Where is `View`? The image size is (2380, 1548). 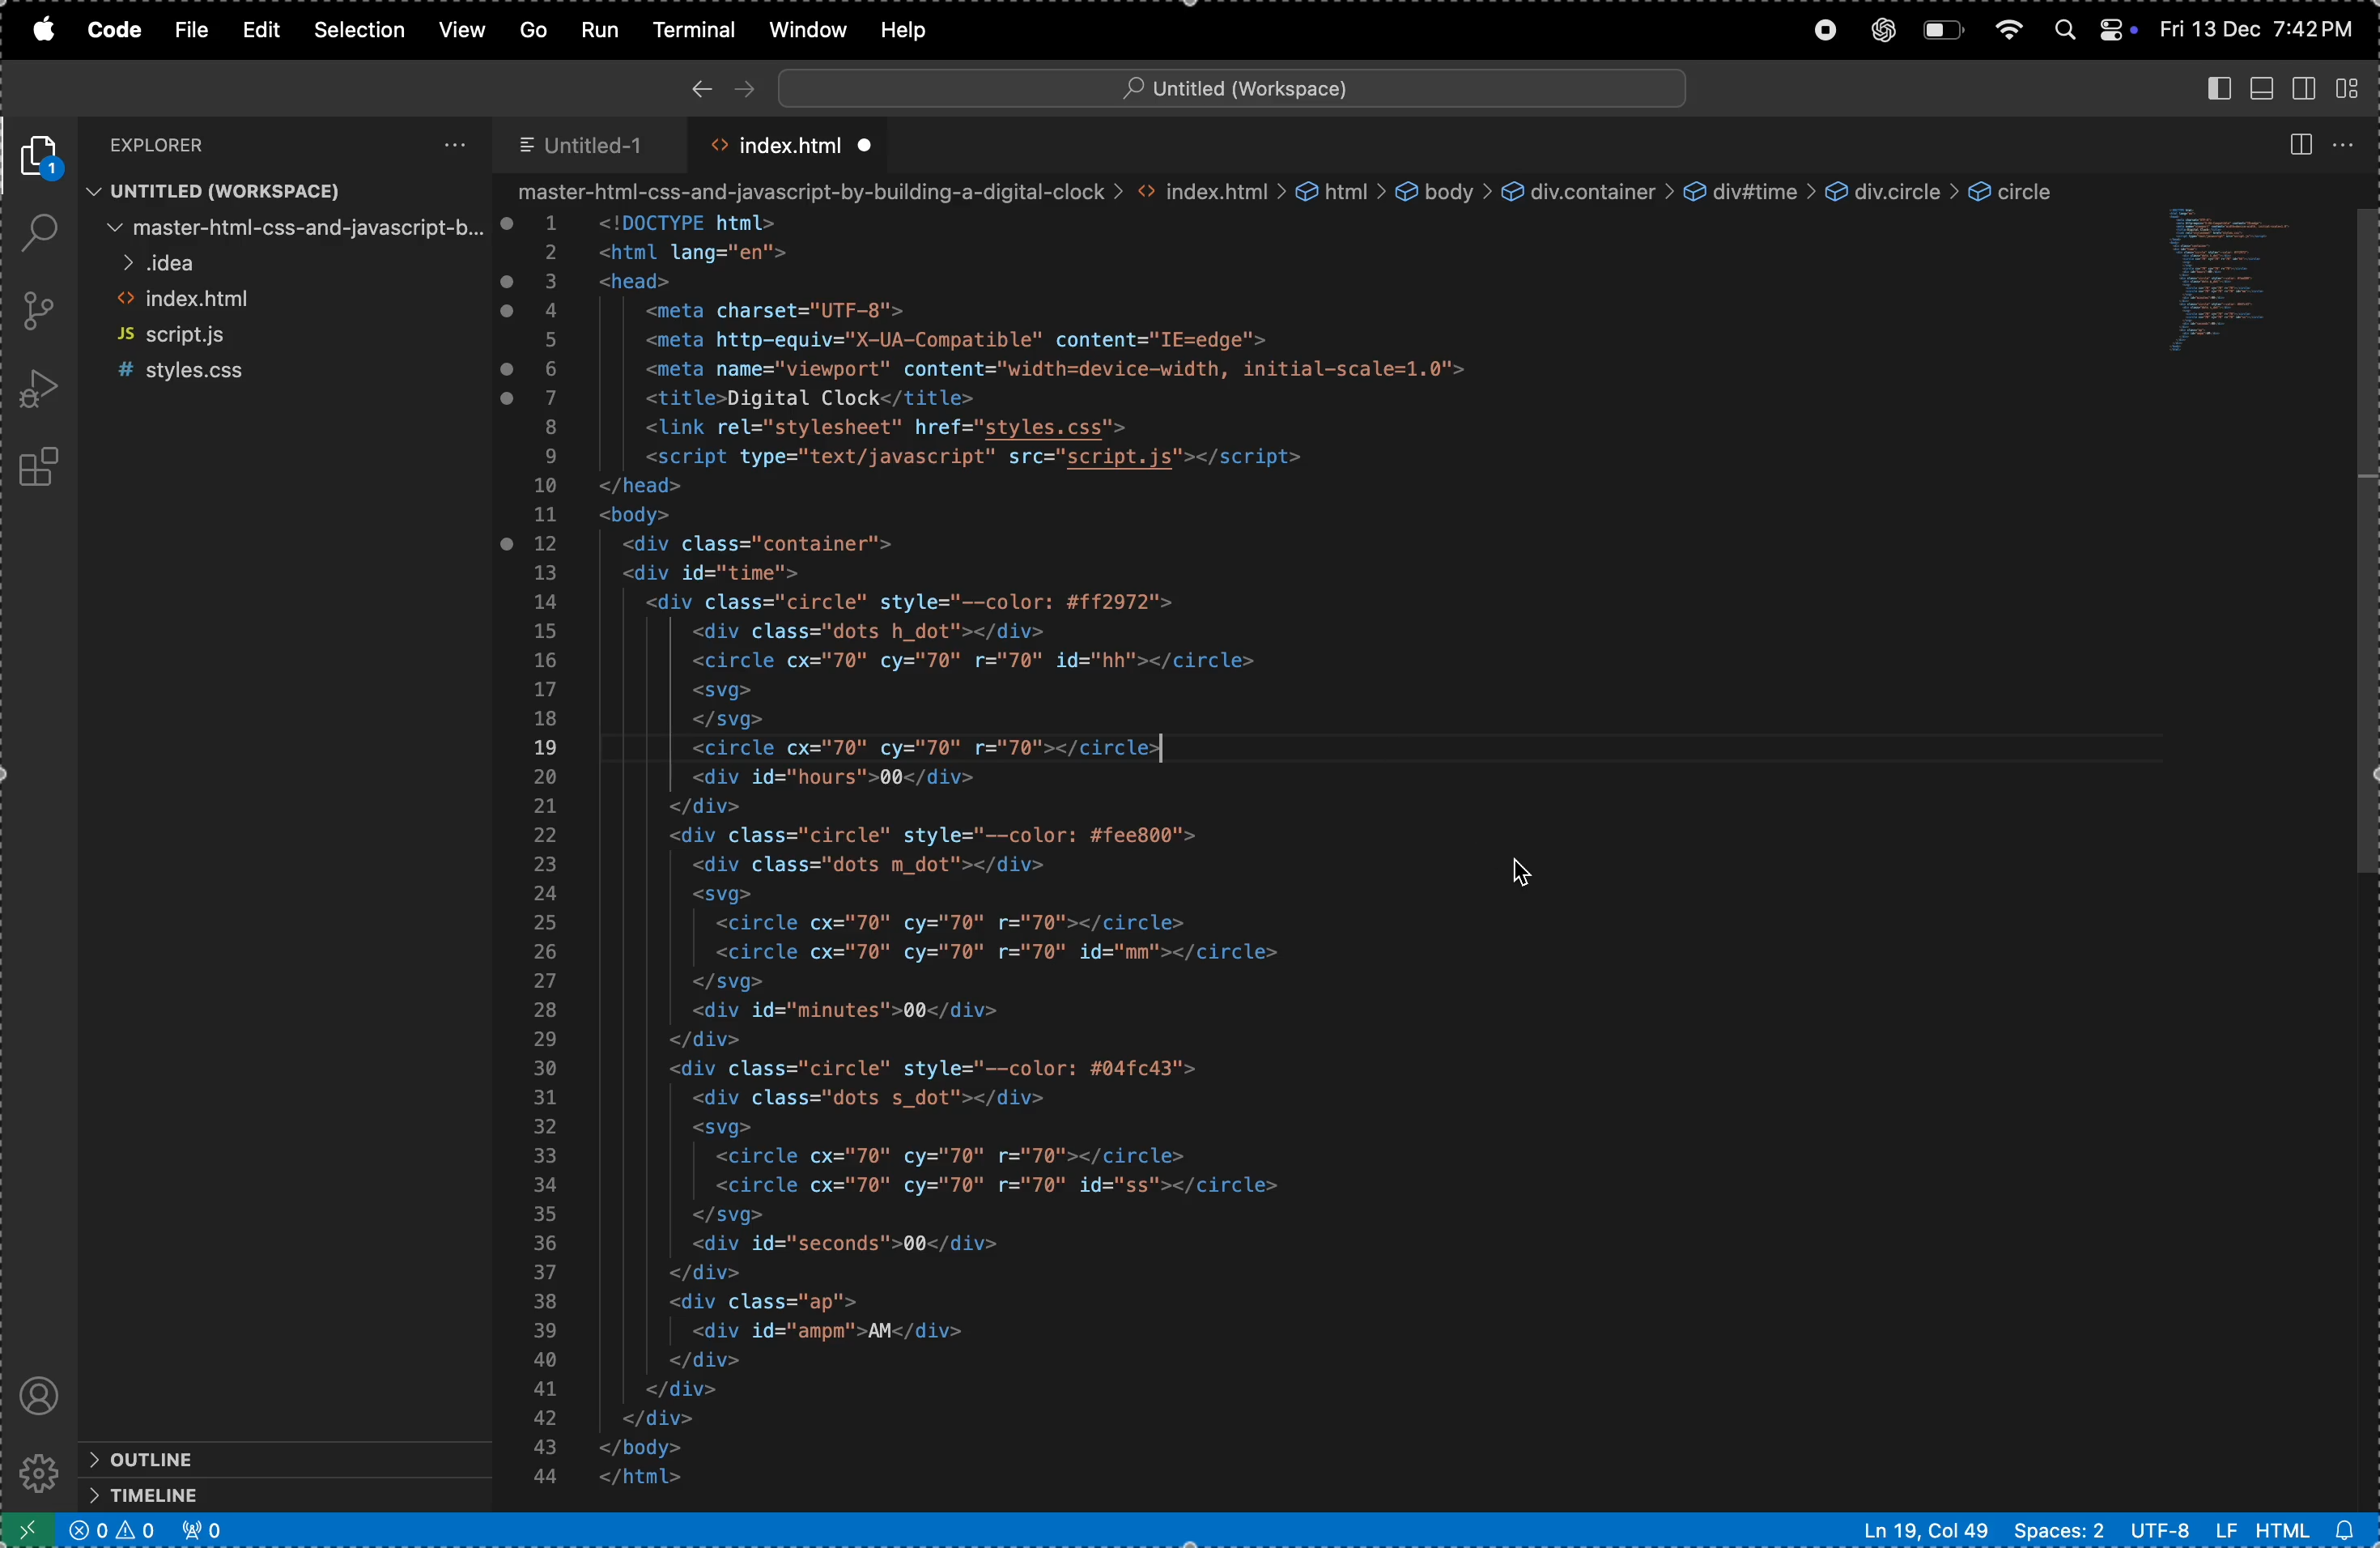
View is located at coordinates (465, 30).